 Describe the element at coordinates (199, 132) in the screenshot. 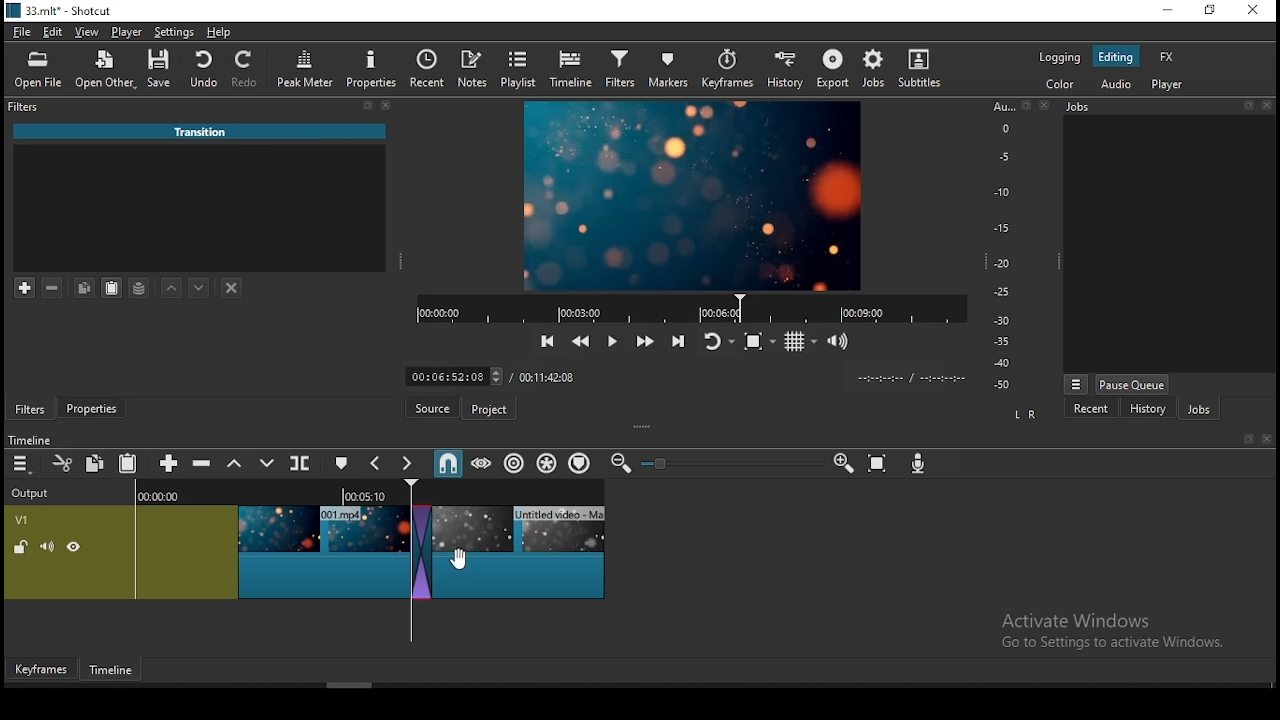

I see `‘Untitled video - Made with Clipchamp (4).mp4` at that location.